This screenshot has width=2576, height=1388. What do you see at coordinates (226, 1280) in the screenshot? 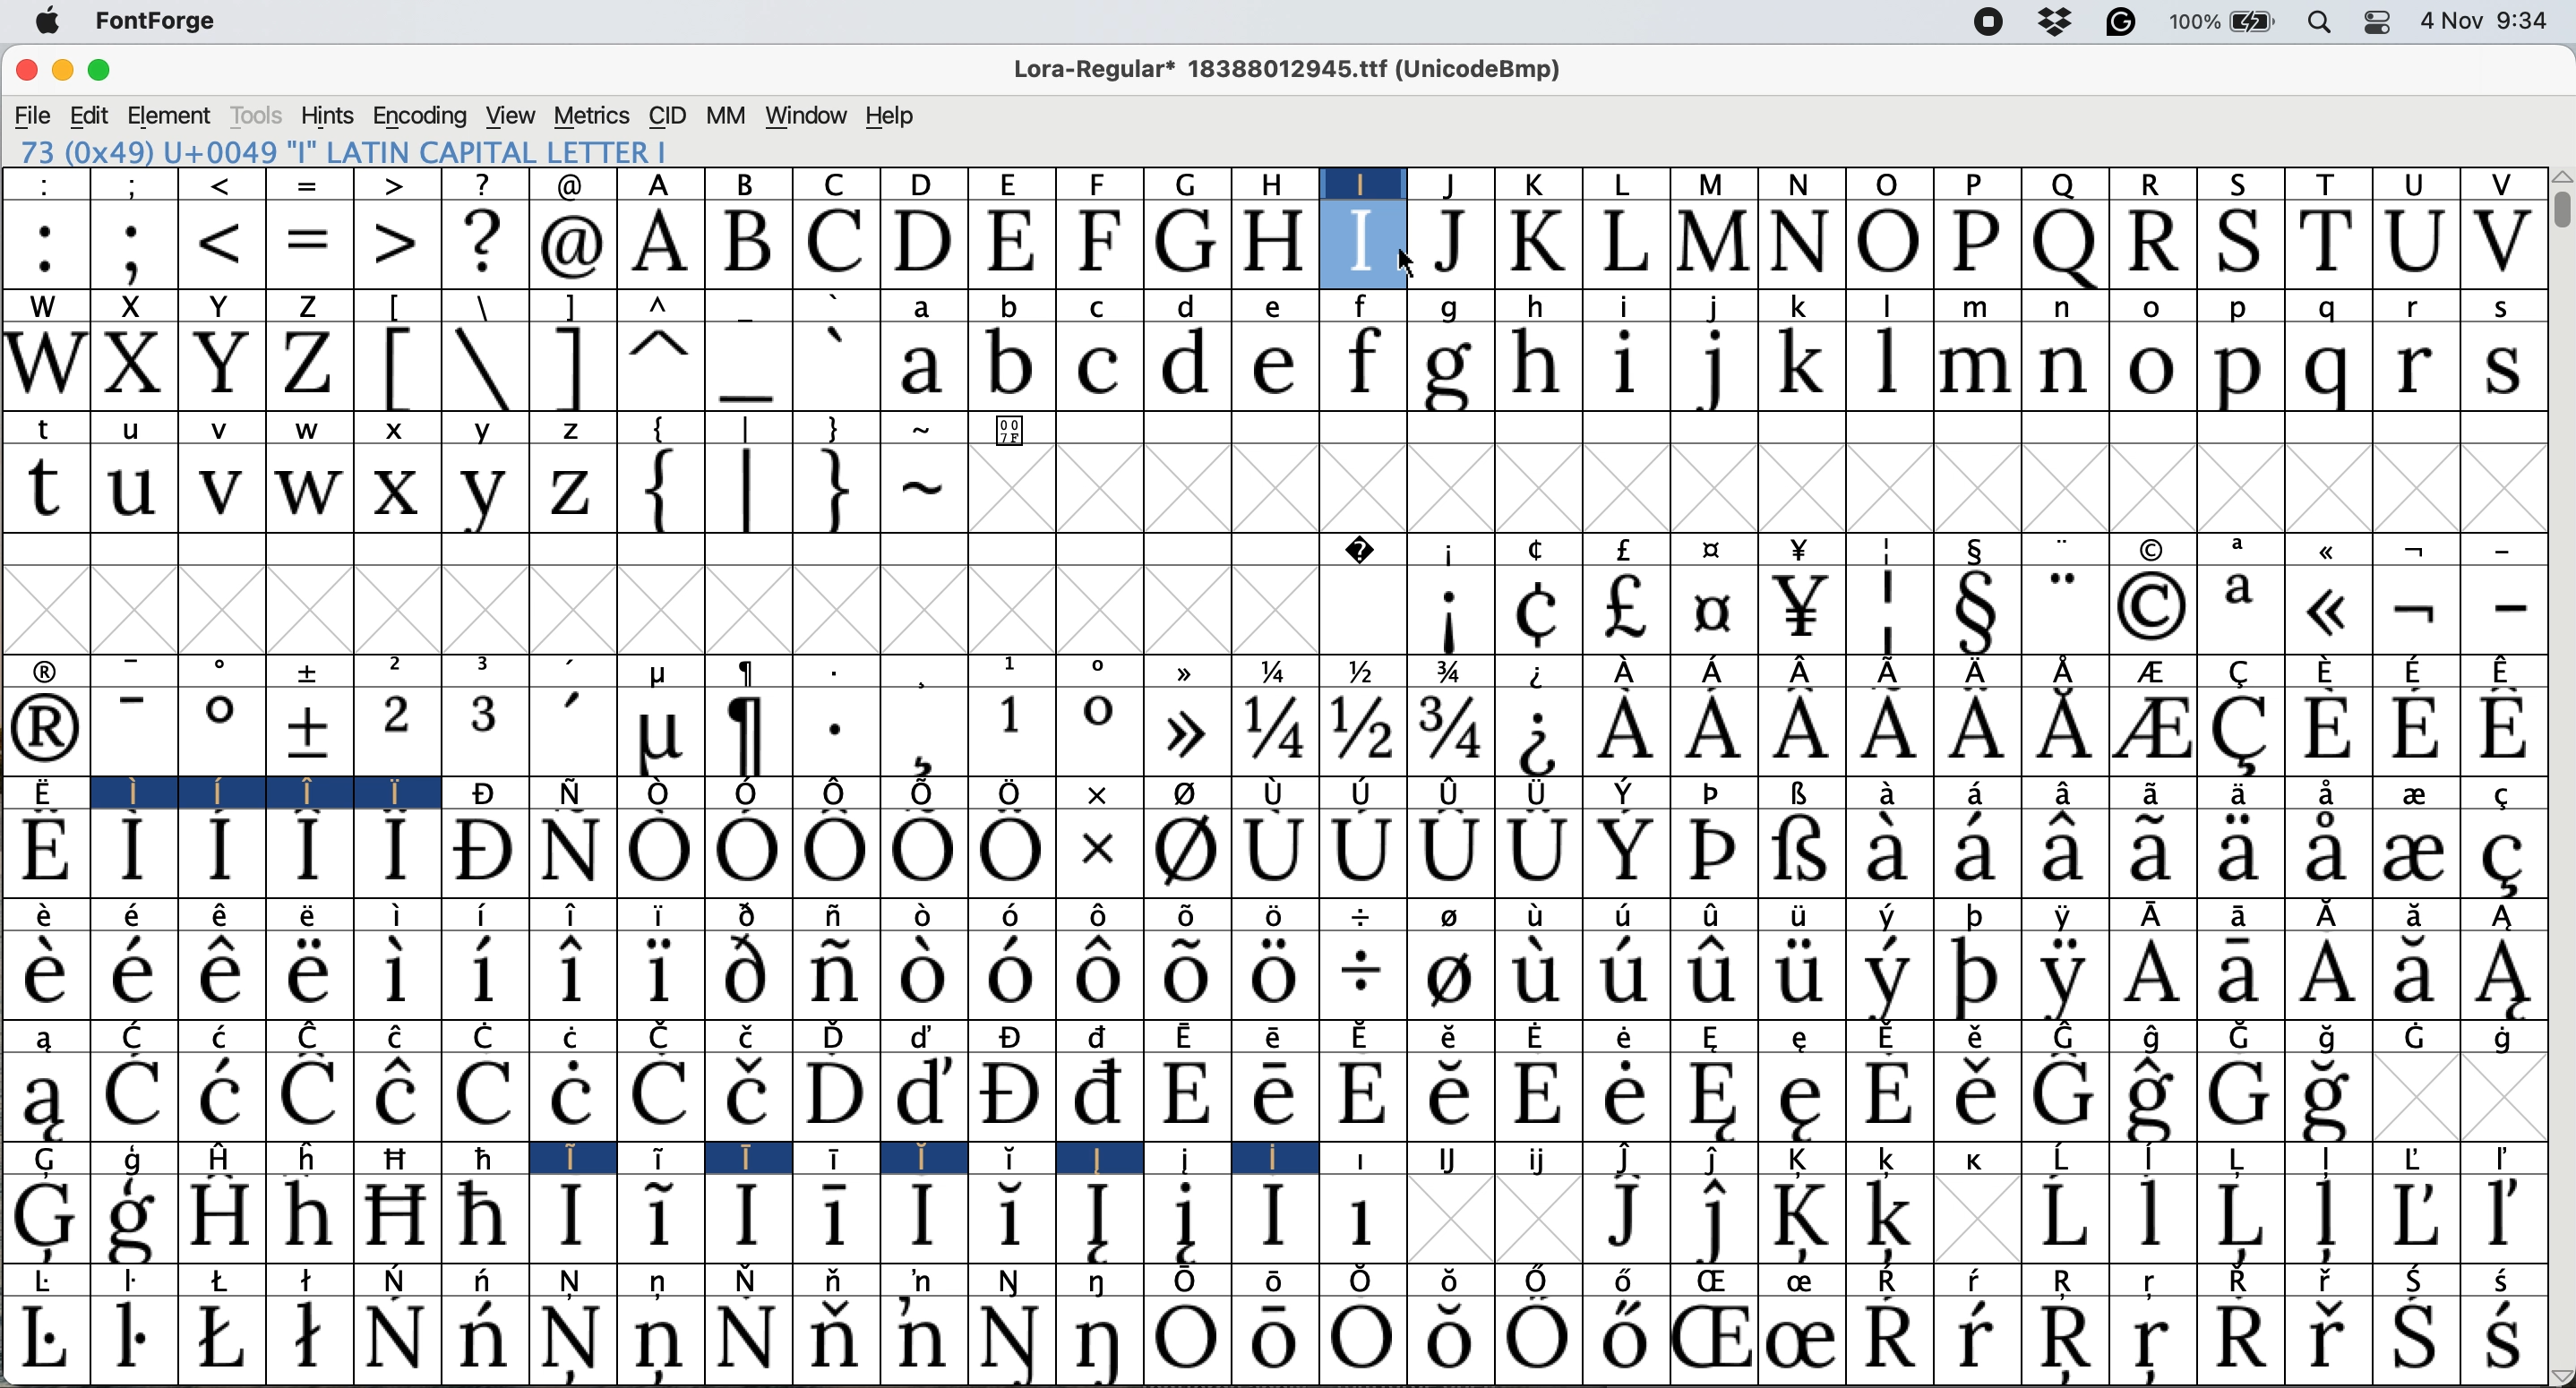
I see `Symbol` at bounding box center [226, 1280].